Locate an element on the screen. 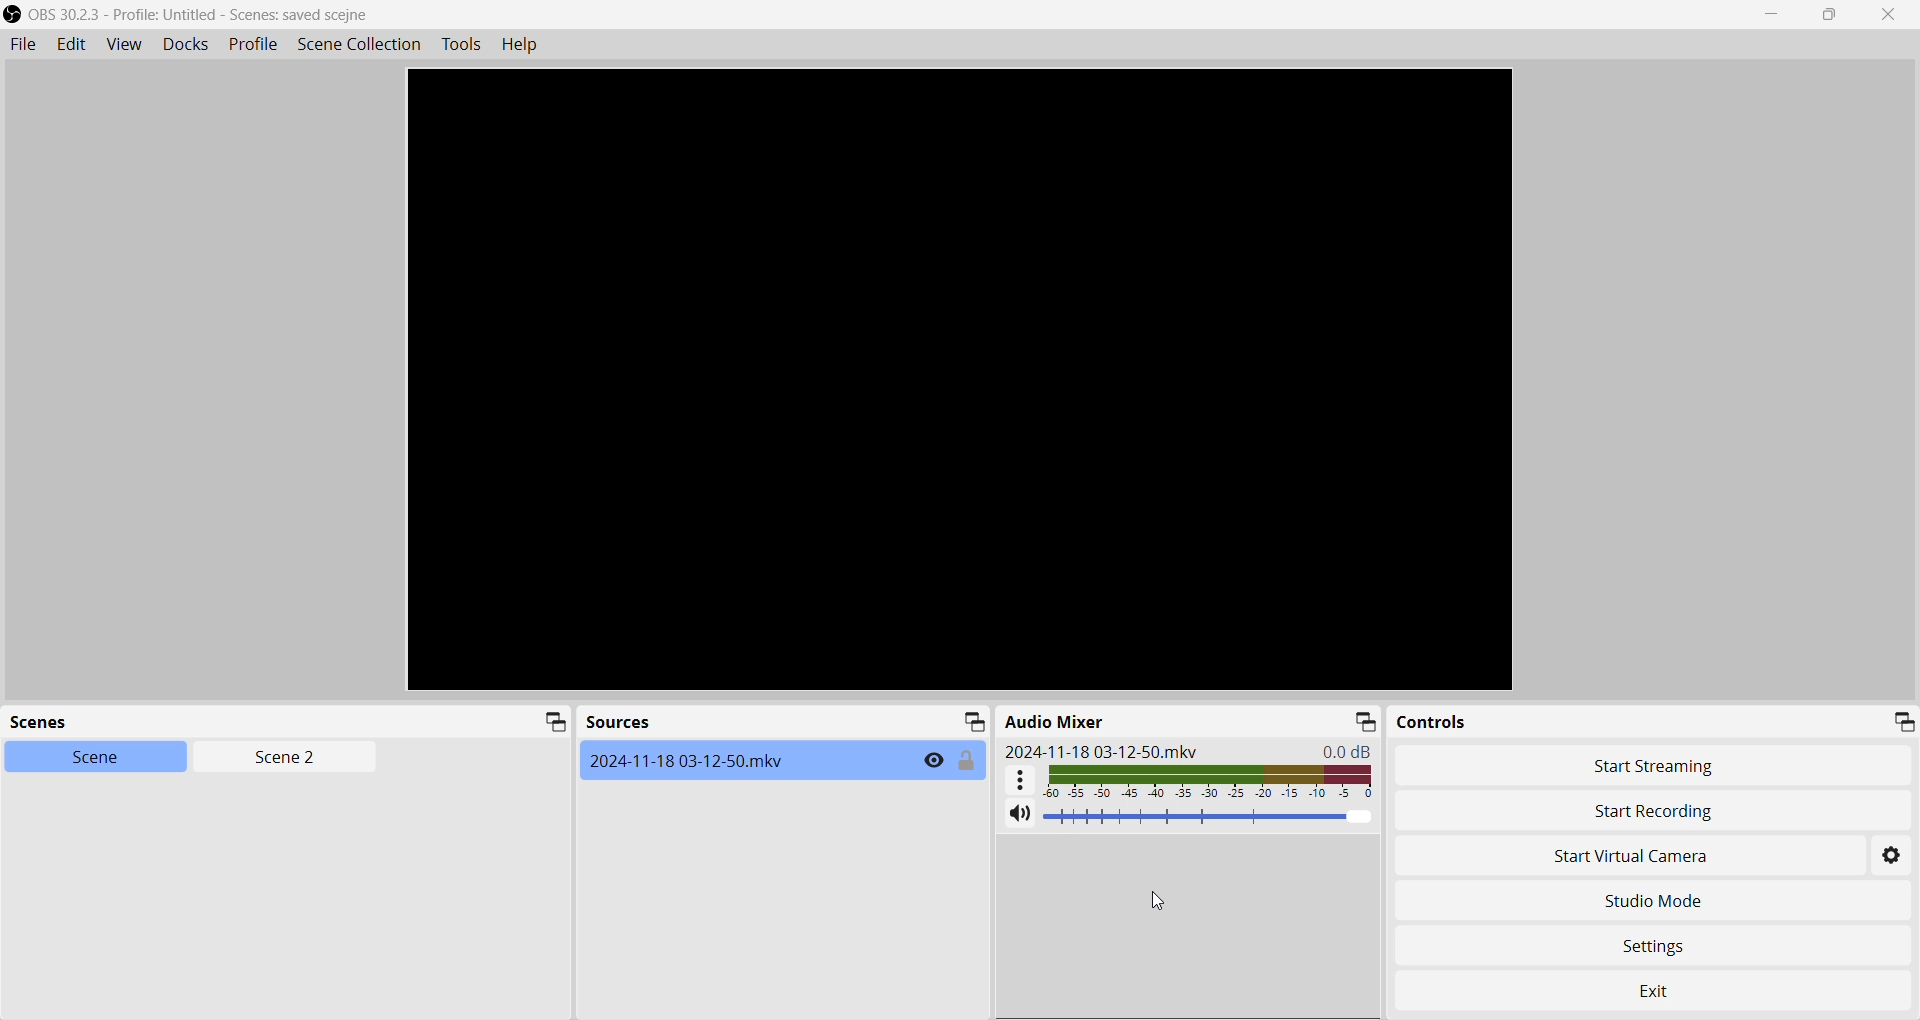  Scenes is located at coordinates (54, 724).